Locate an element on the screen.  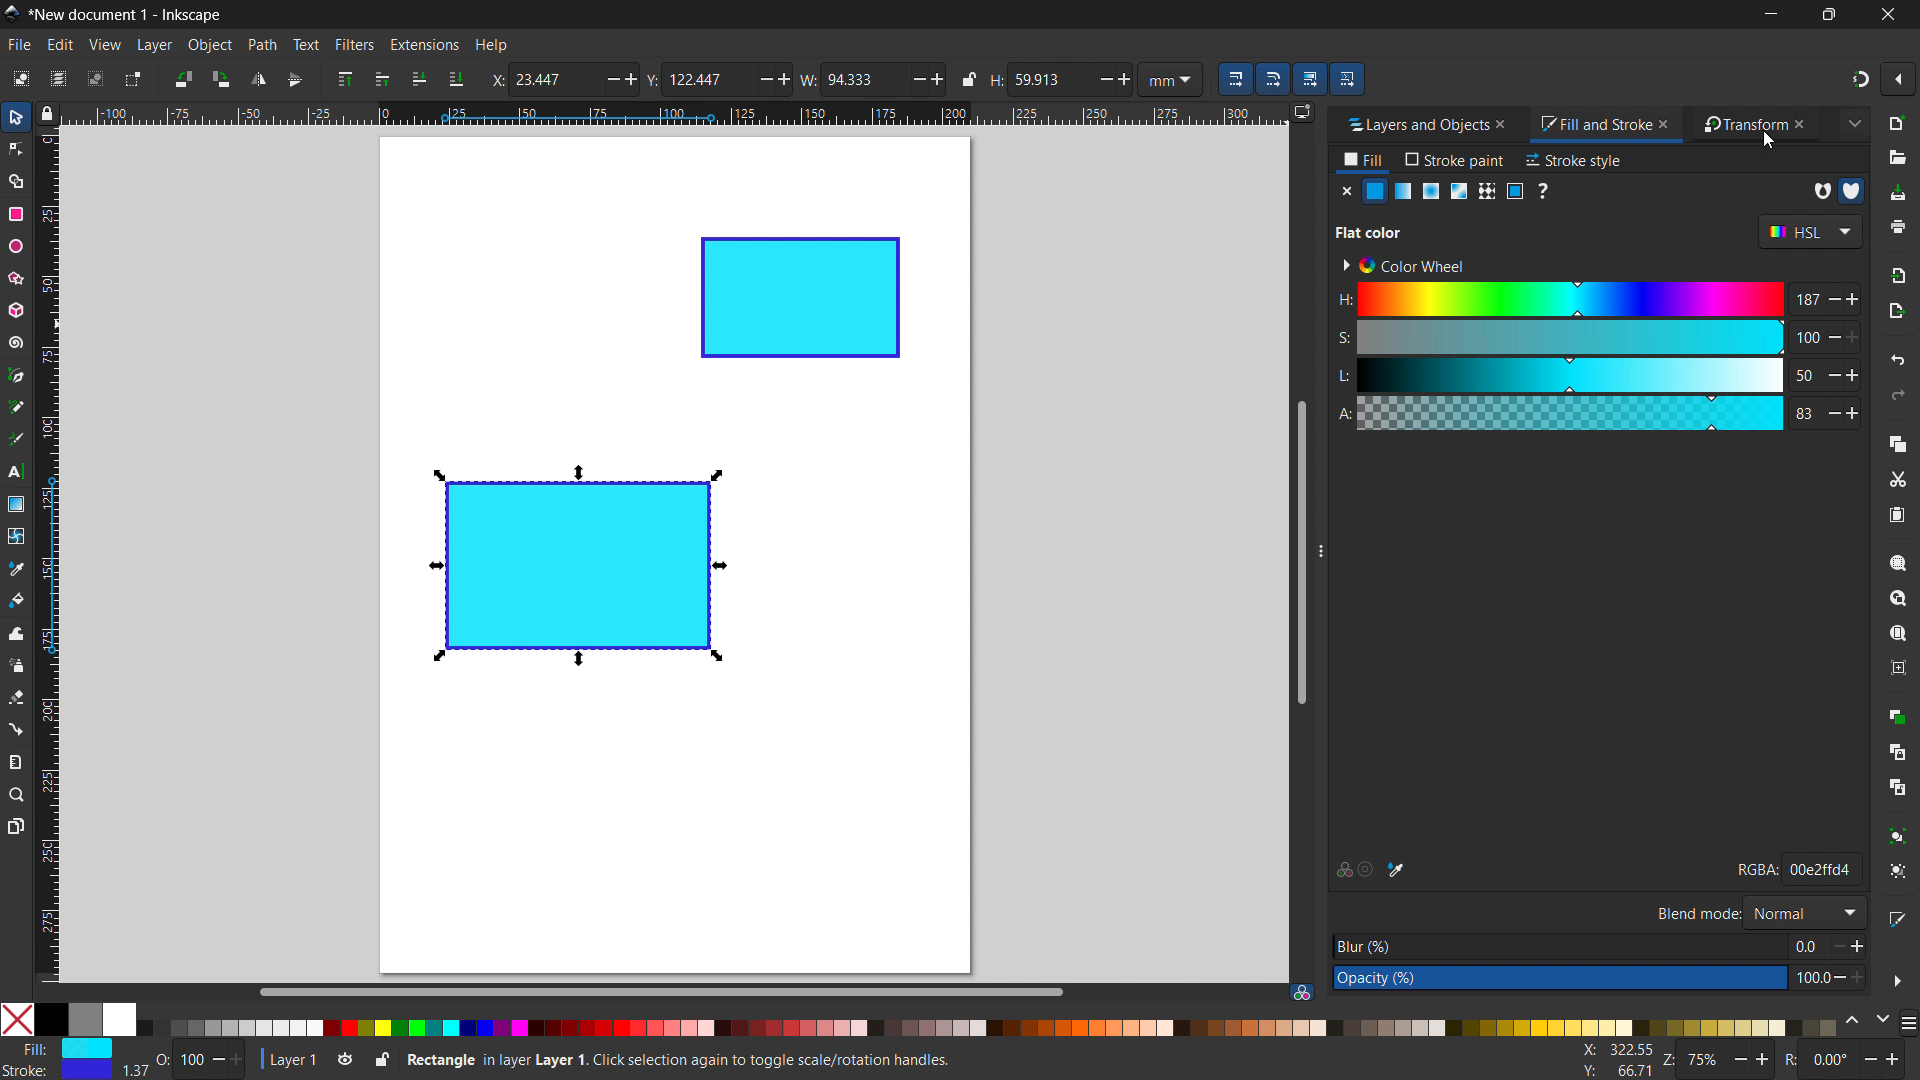
width of stroke is located at coordinates (135, 1071).